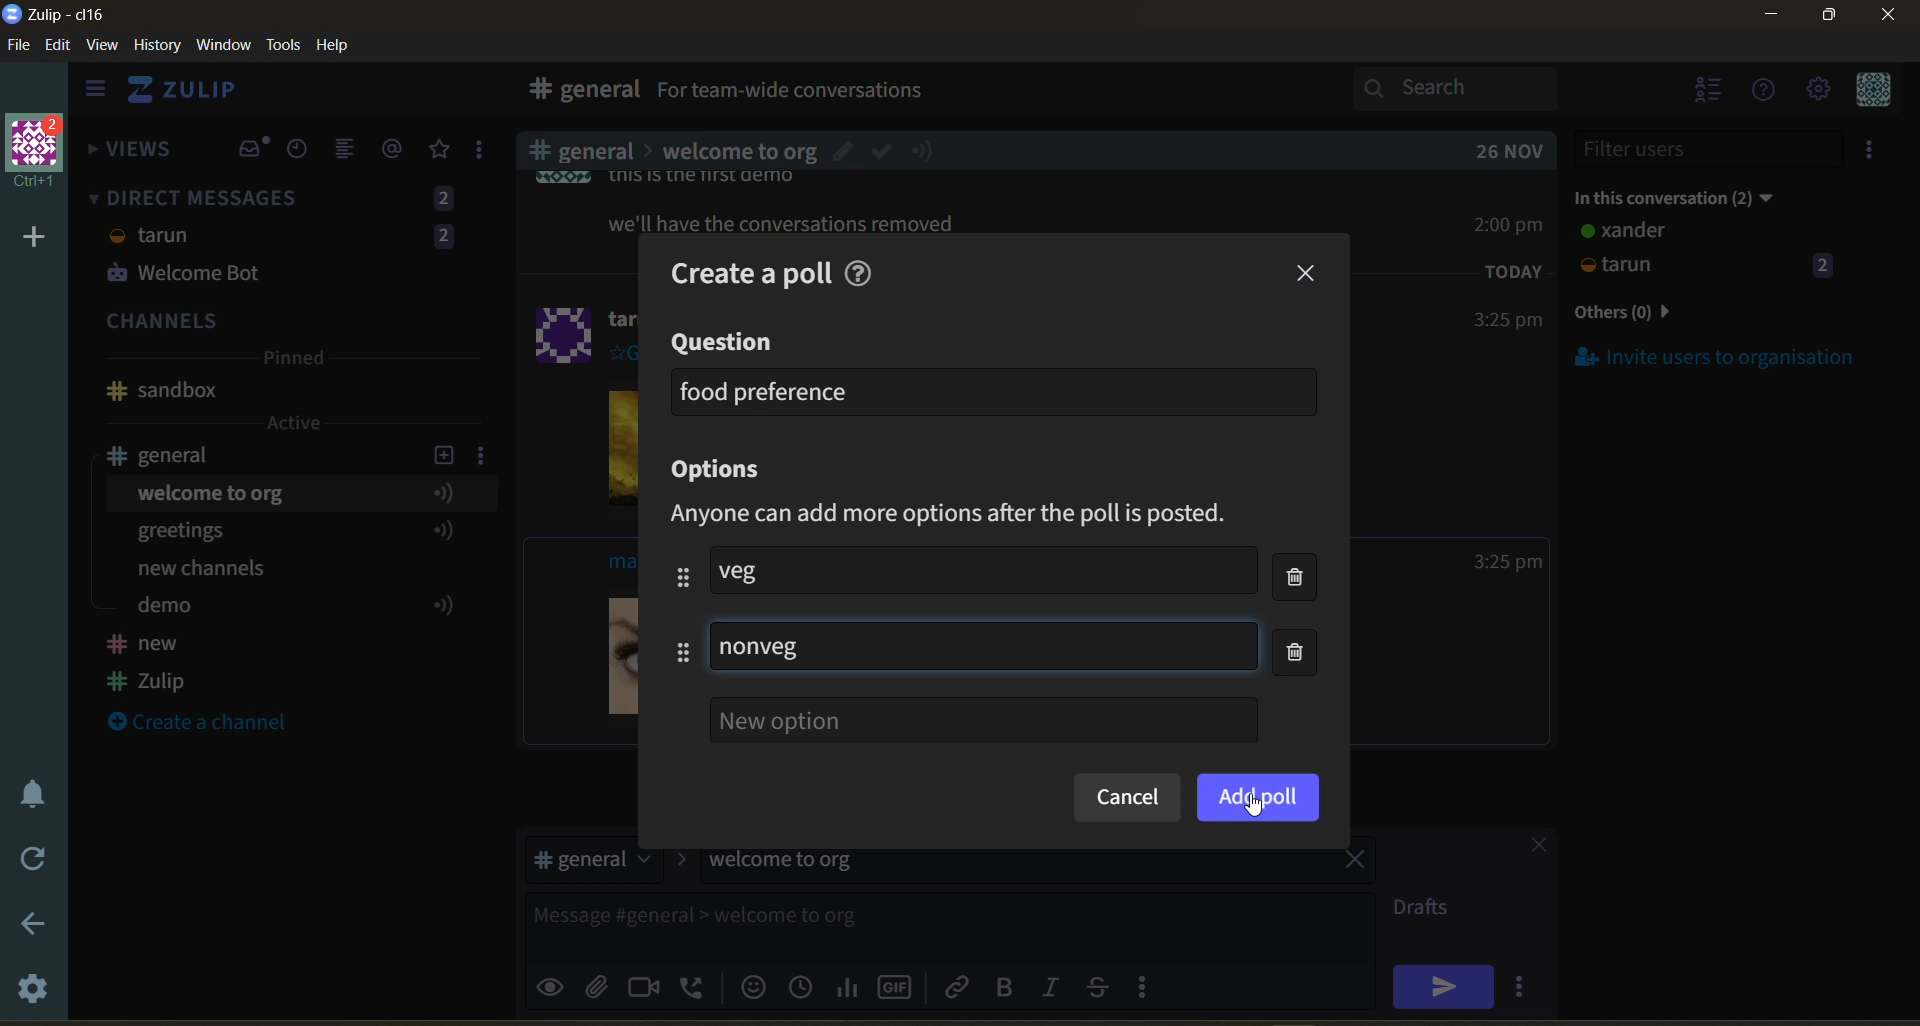 This screenshot has width=1920, height=1026. I want to click on organisation, so click(40, 153).